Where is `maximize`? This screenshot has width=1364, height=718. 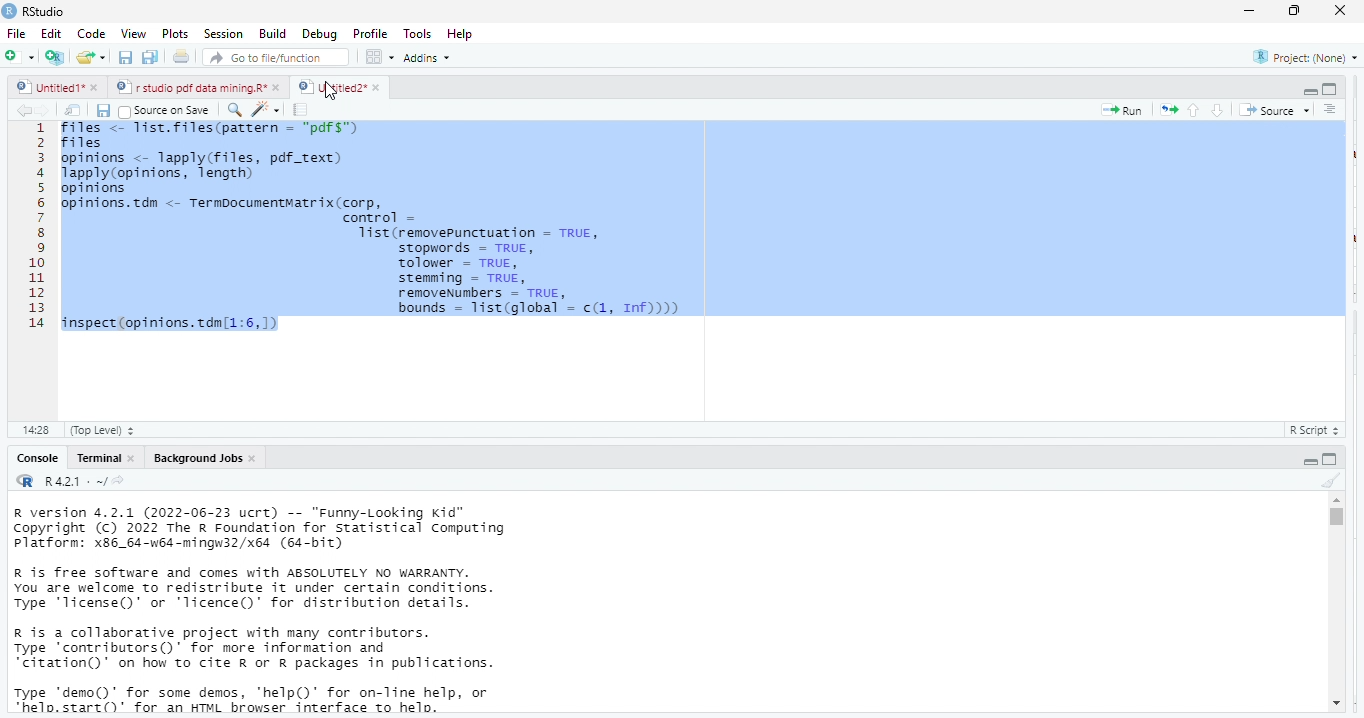 maximize is located at coordinates (1297, 12).